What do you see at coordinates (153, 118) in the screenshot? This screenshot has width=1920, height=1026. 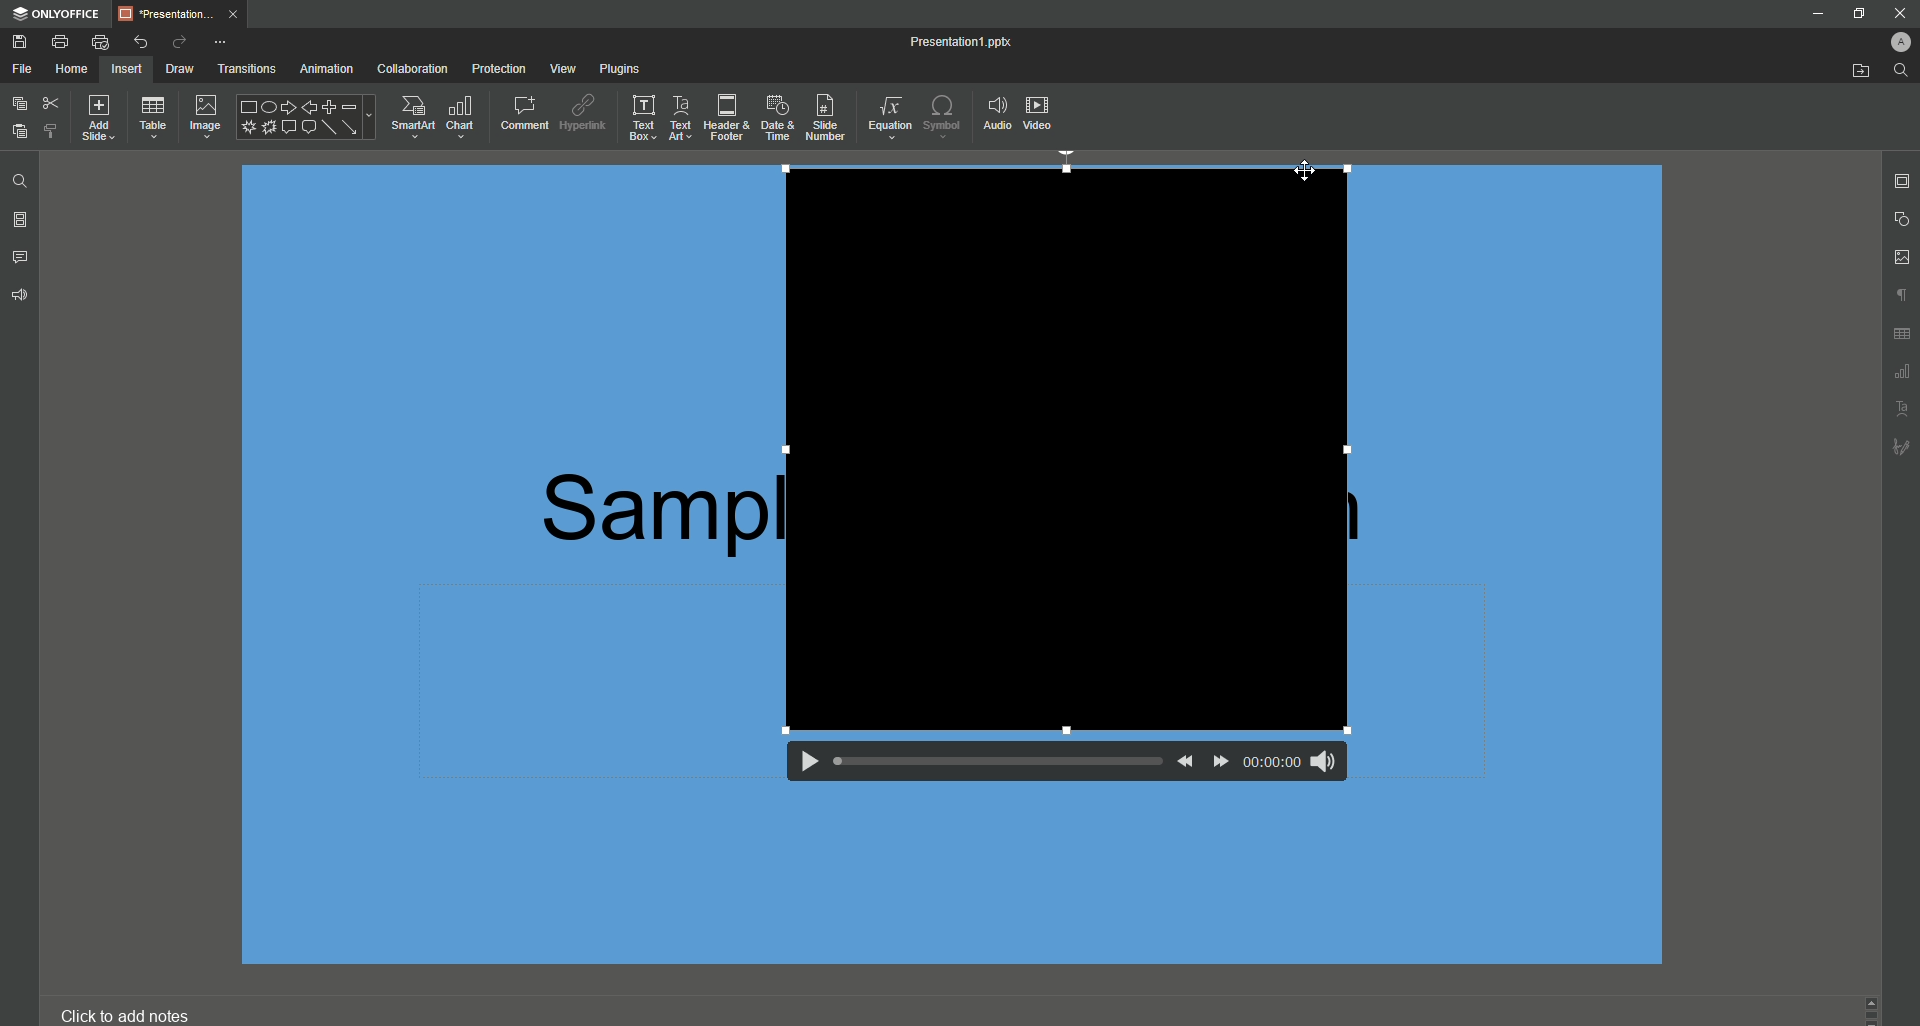 I see `Table` at bounding box center [153, 118].